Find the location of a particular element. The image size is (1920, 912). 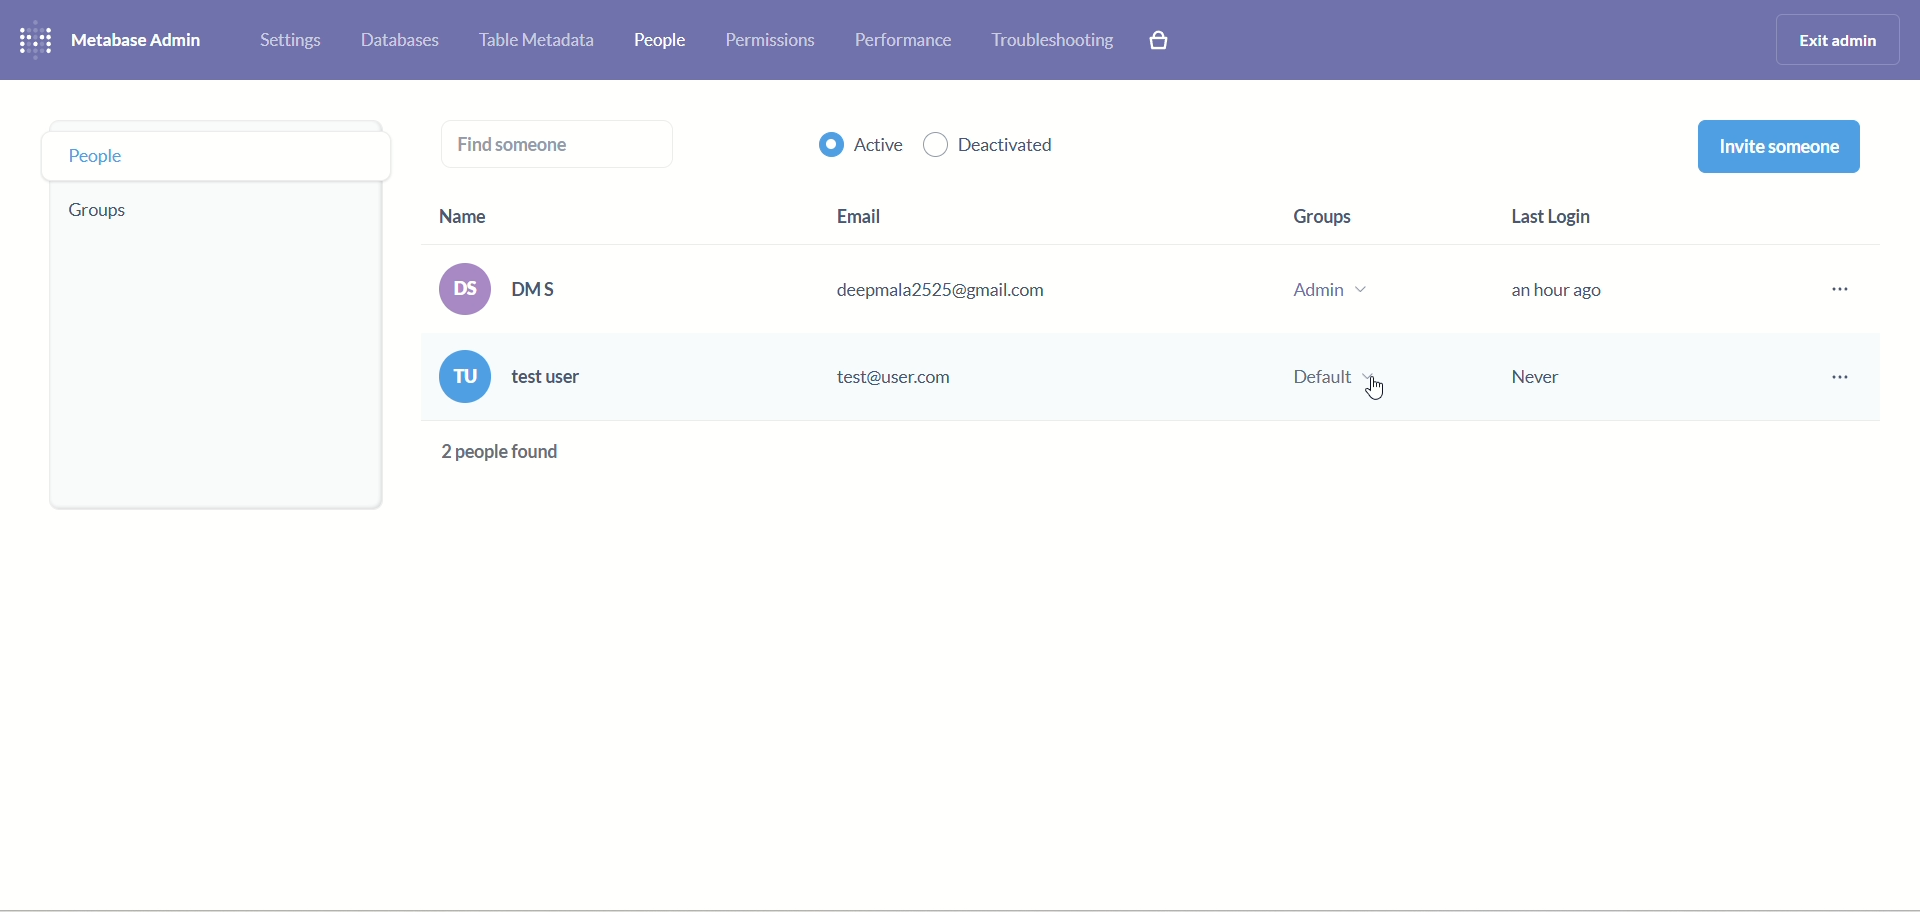

group is located at coordinates (1329, 309).